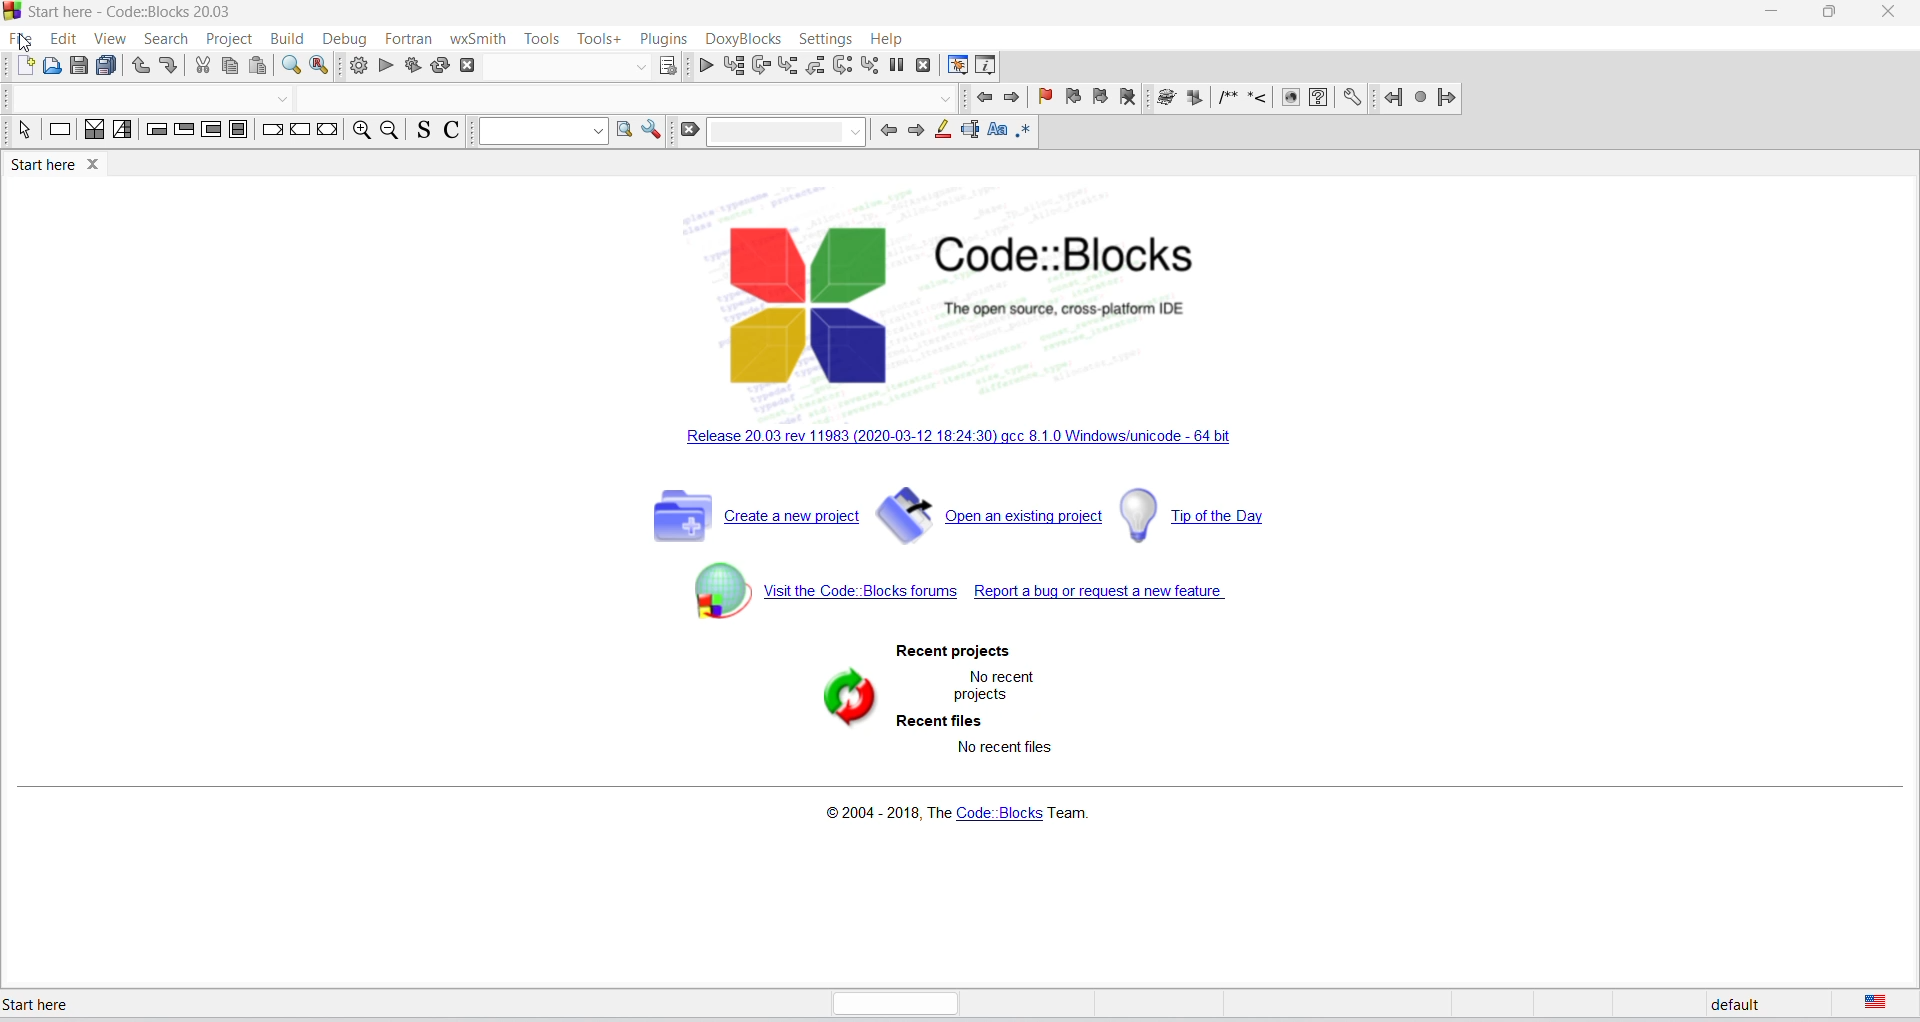  Describe the element at coordinates (439, 68) in the screenshot. I see `rebuild` at that location.